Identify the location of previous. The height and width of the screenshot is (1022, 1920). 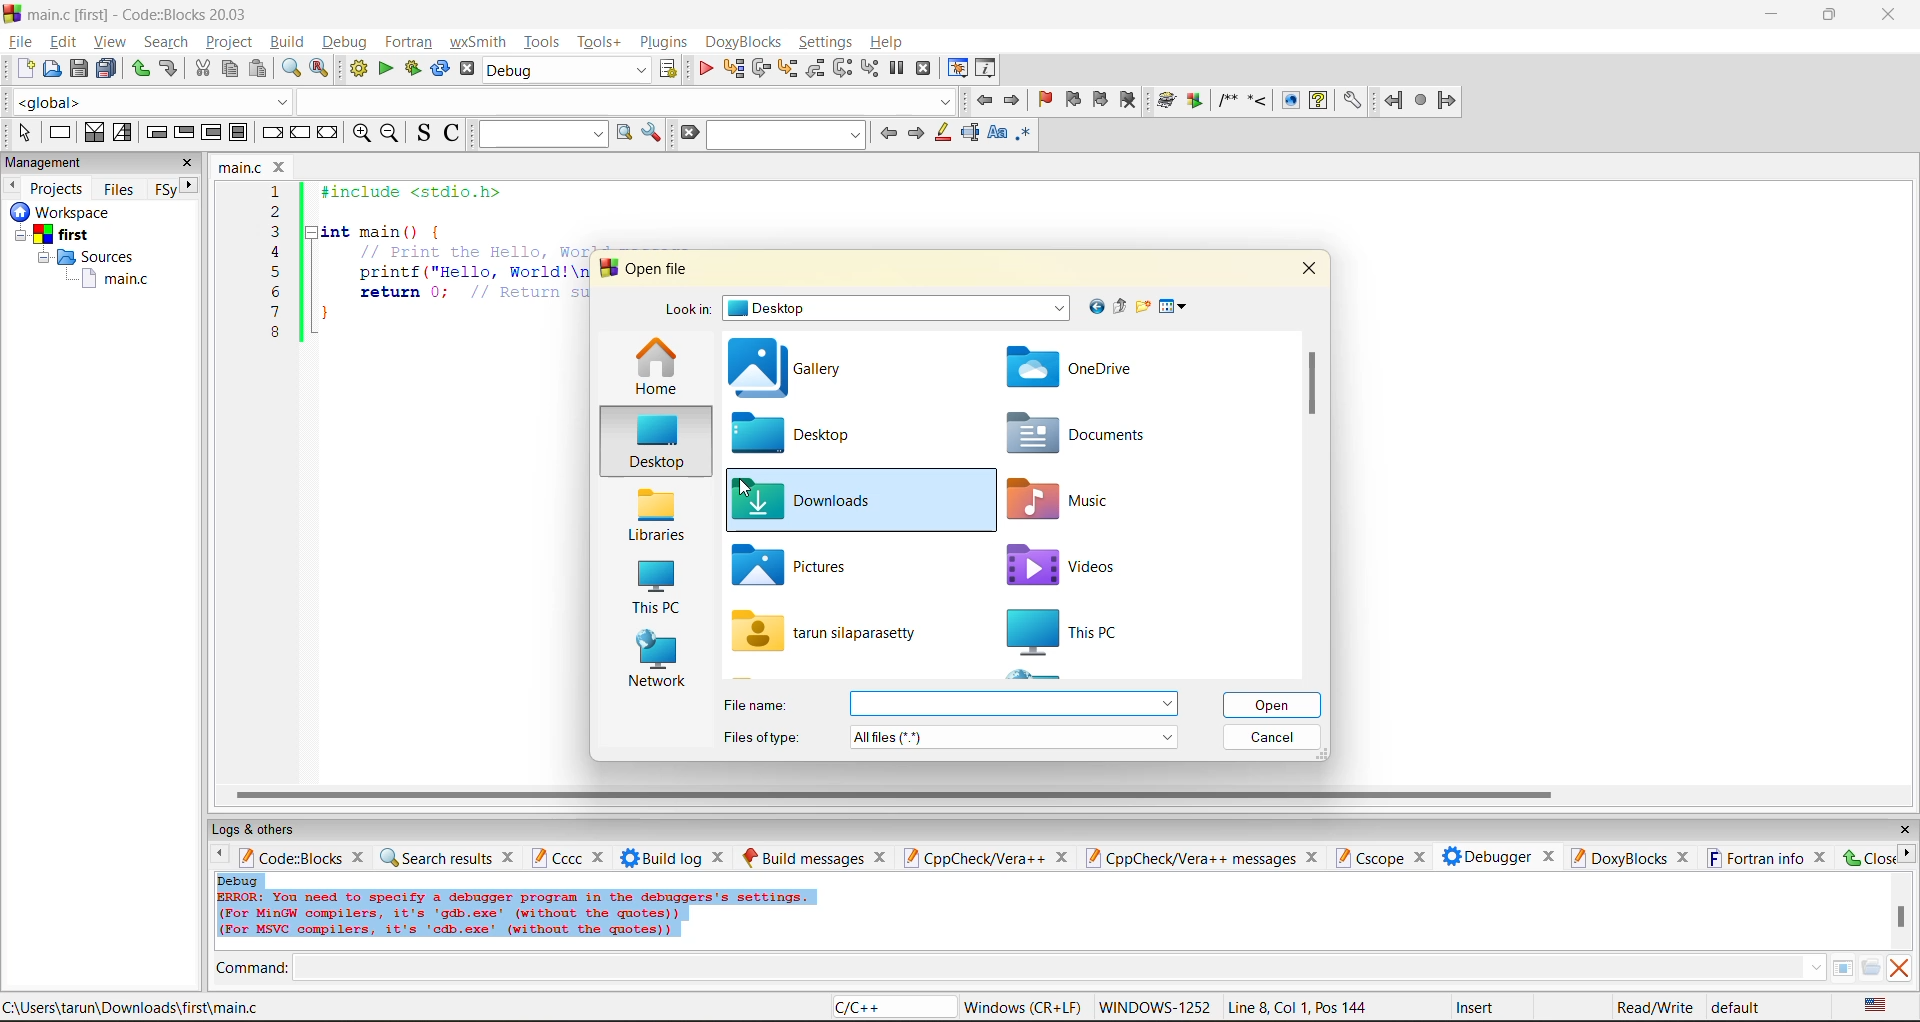
(12, 185).